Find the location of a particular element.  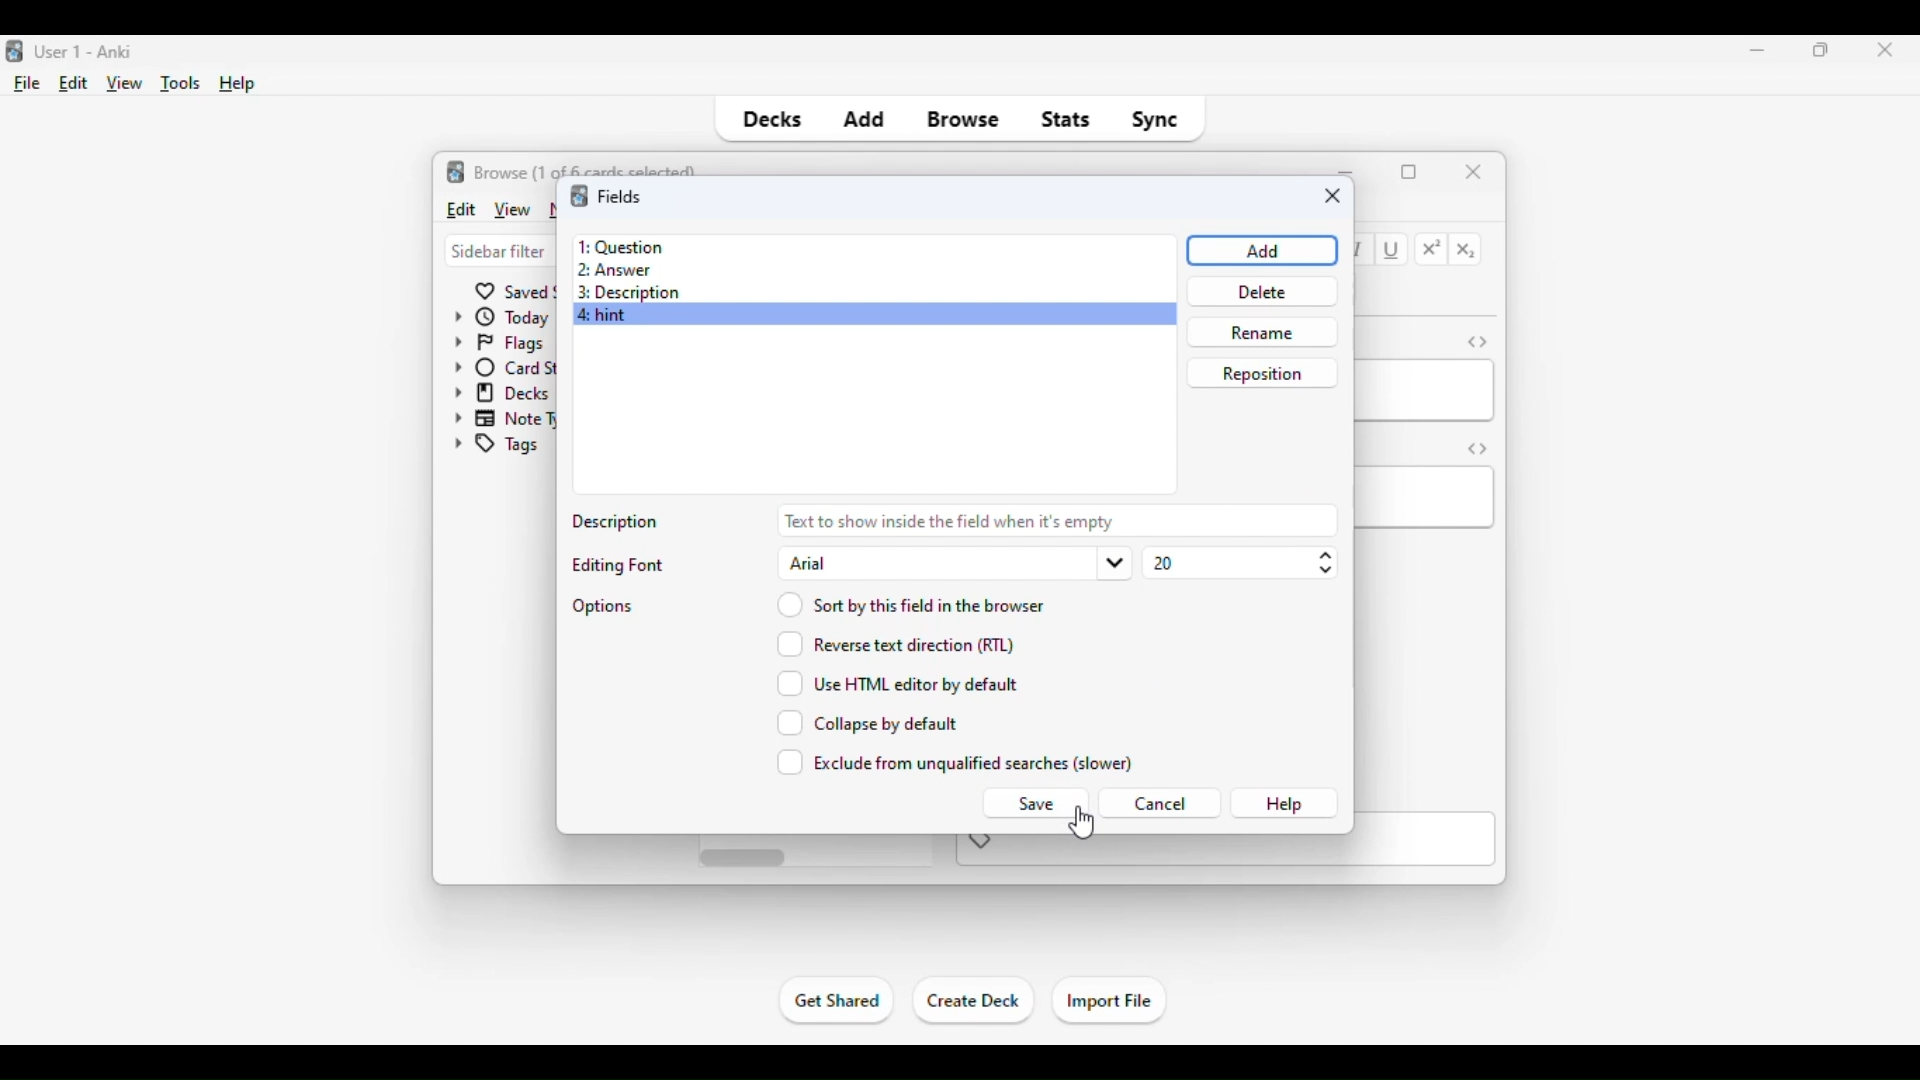

stats is located at coordinates (1066, 120).